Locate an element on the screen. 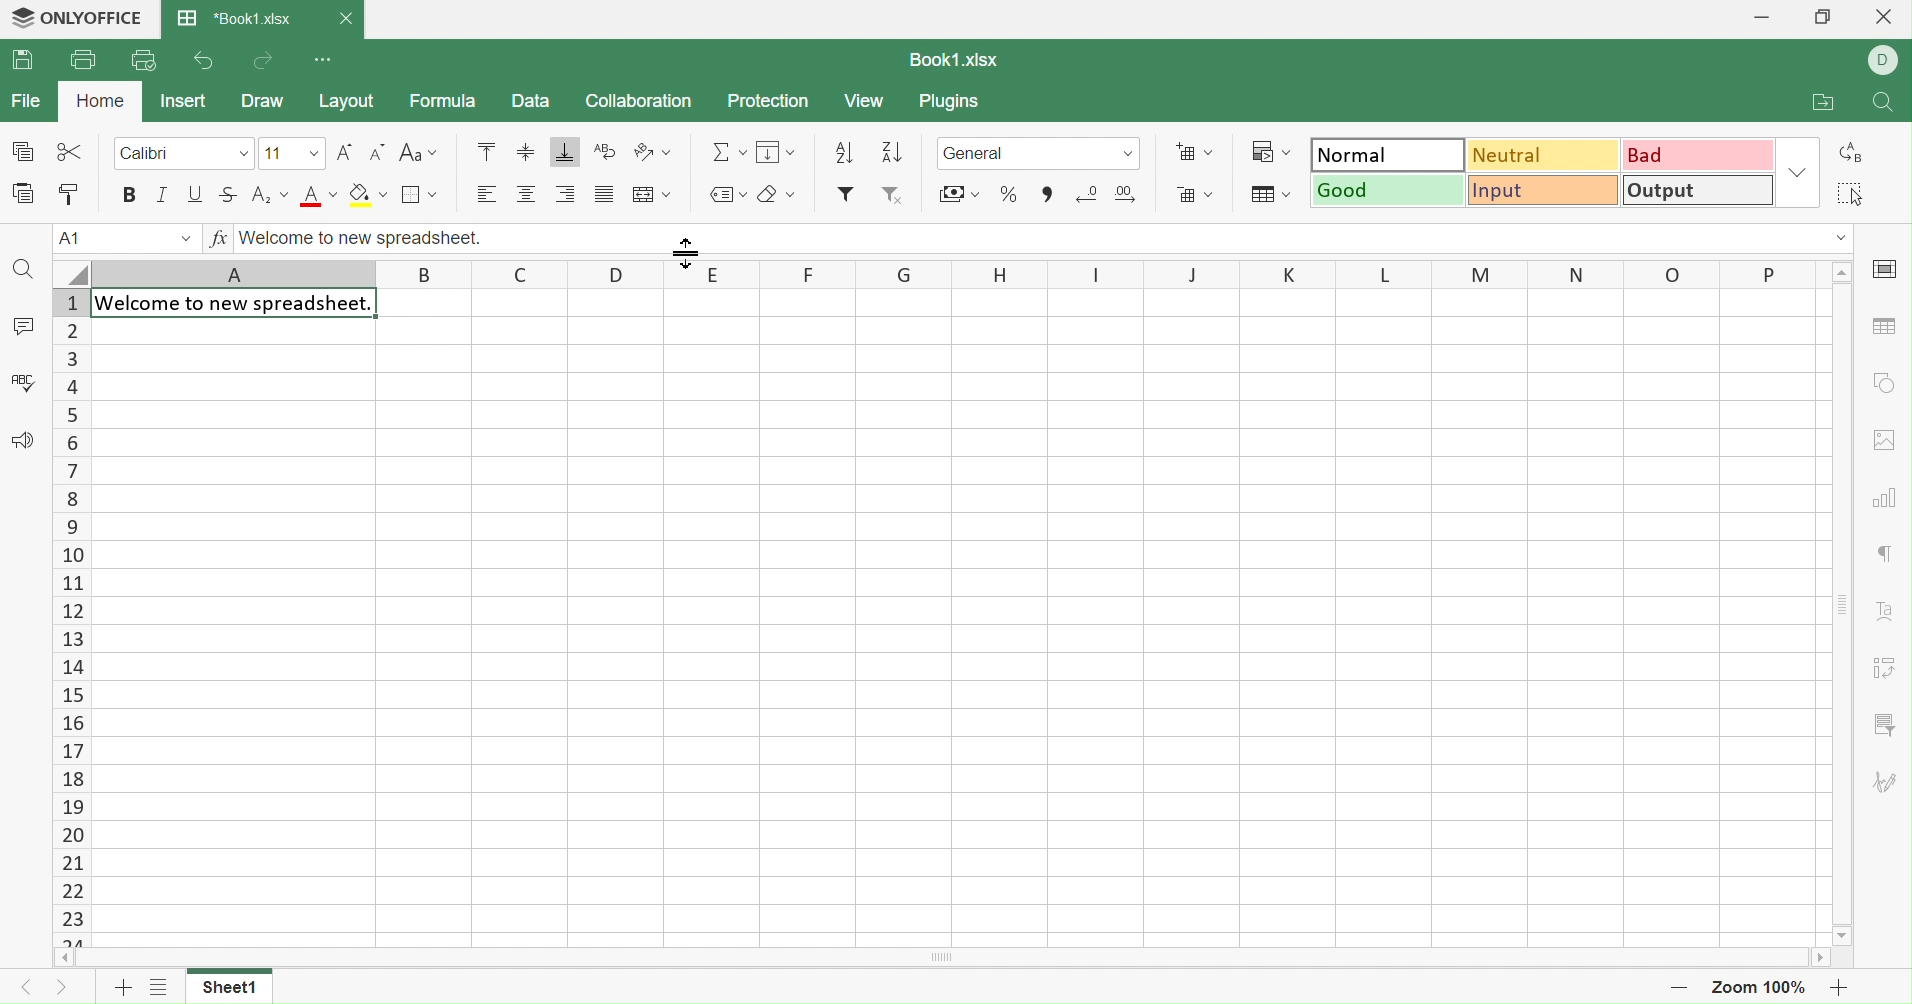 The image size is (1912, 1004). Pivot Table is located at coordinates (1883, 671).